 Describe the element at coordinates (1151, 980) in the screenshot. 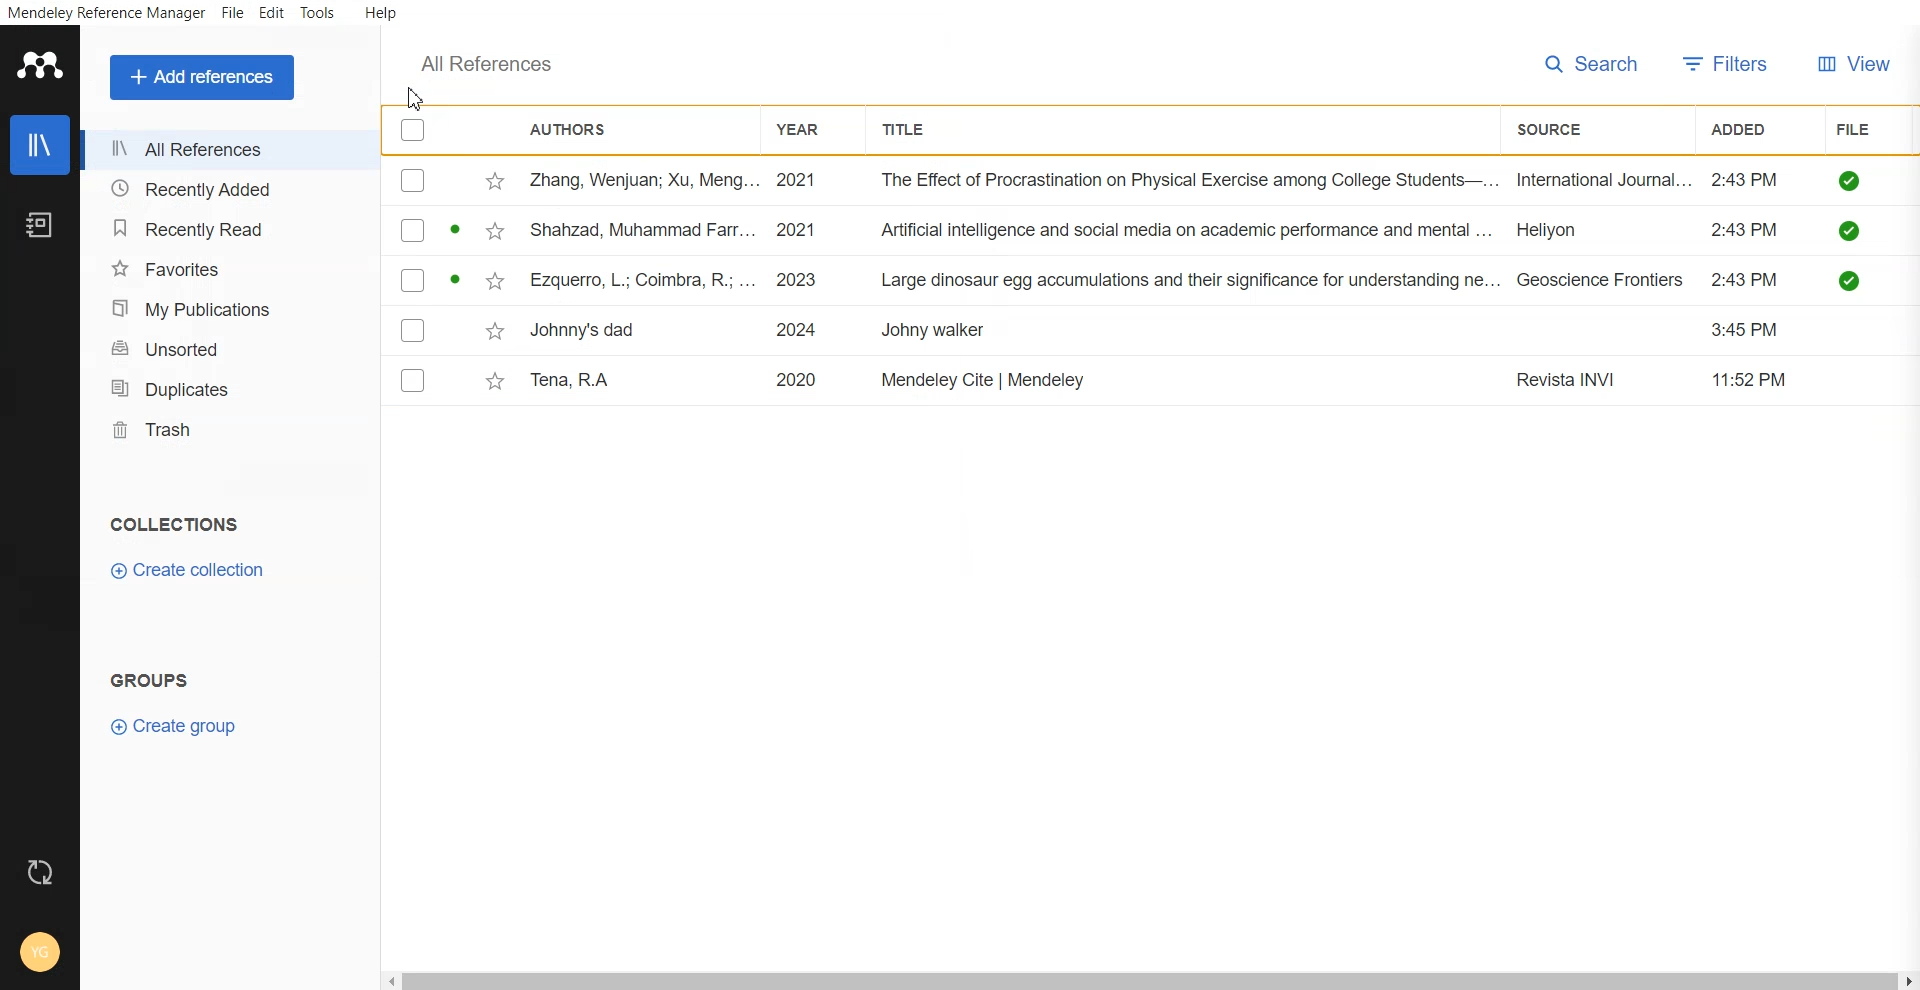

I see `Horizontal scroll bar` at that location.